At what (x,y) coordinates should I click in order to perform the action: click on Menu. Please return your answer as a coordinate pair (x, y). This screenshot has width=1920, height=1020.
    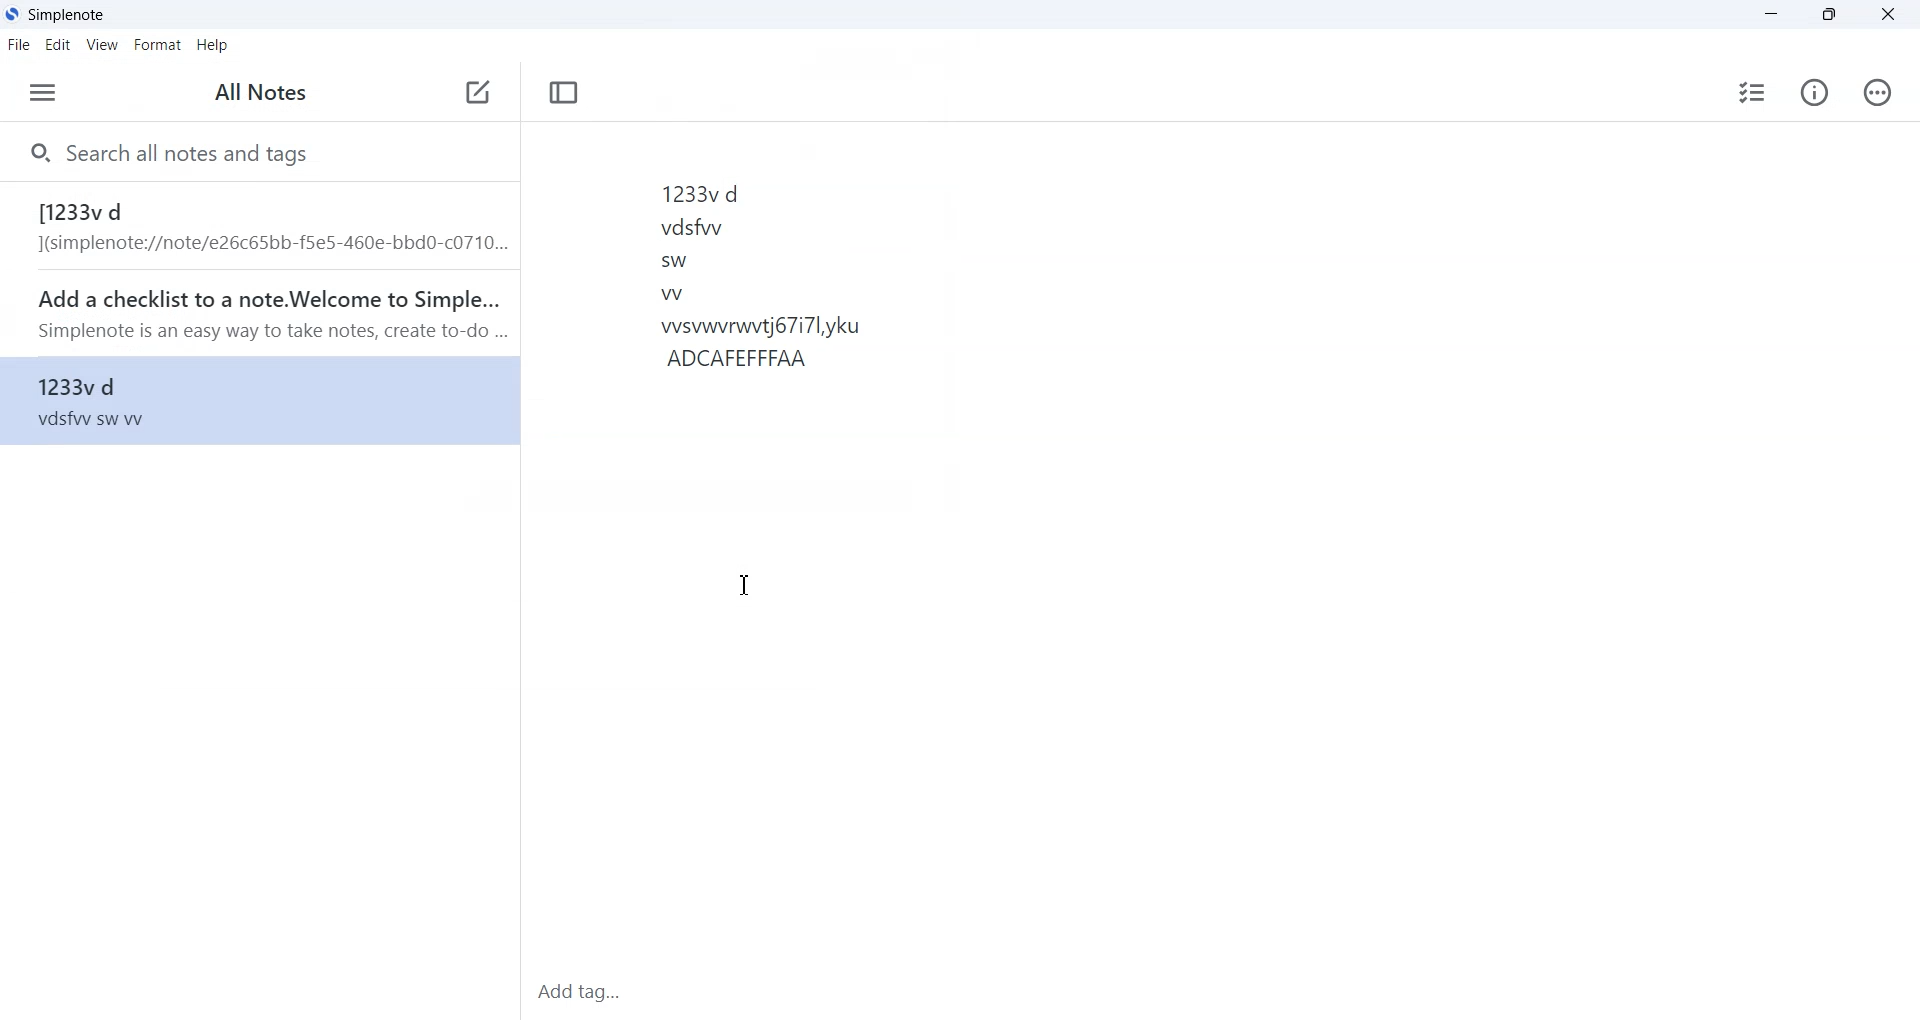
    Looking at the image, I should click on (43, 93).